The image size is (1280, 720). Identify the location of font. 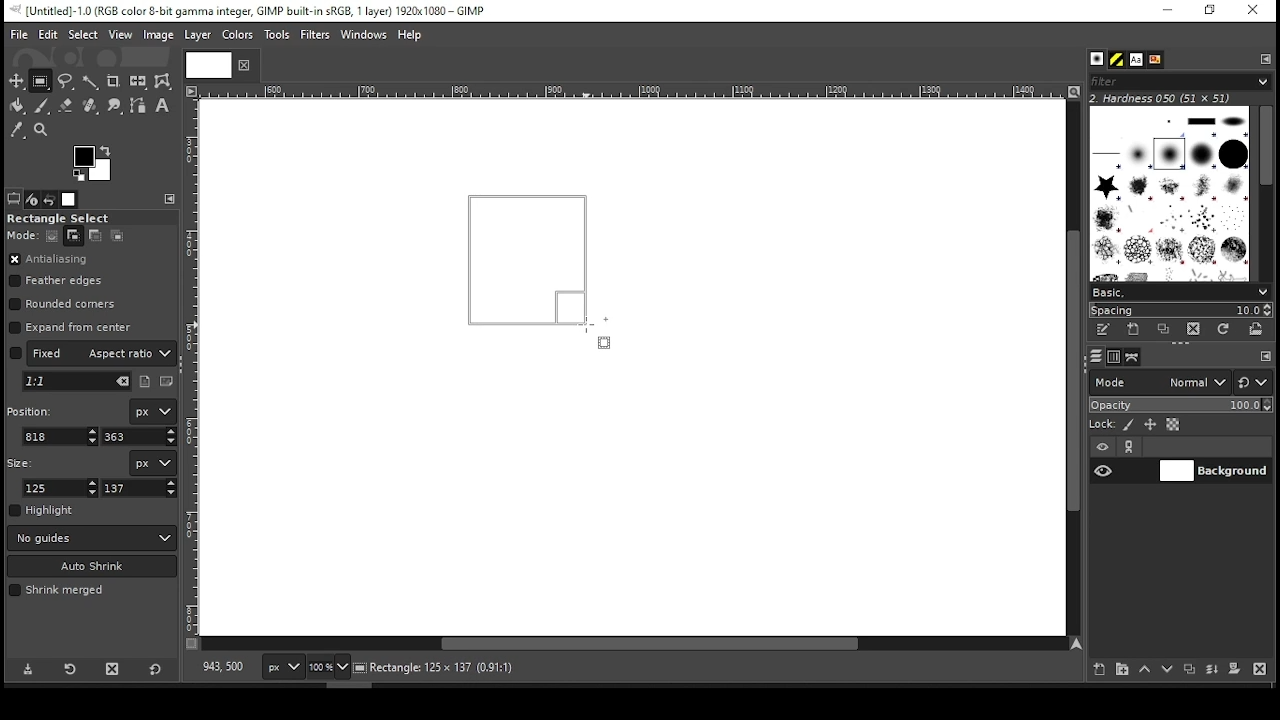
(1135, 60).